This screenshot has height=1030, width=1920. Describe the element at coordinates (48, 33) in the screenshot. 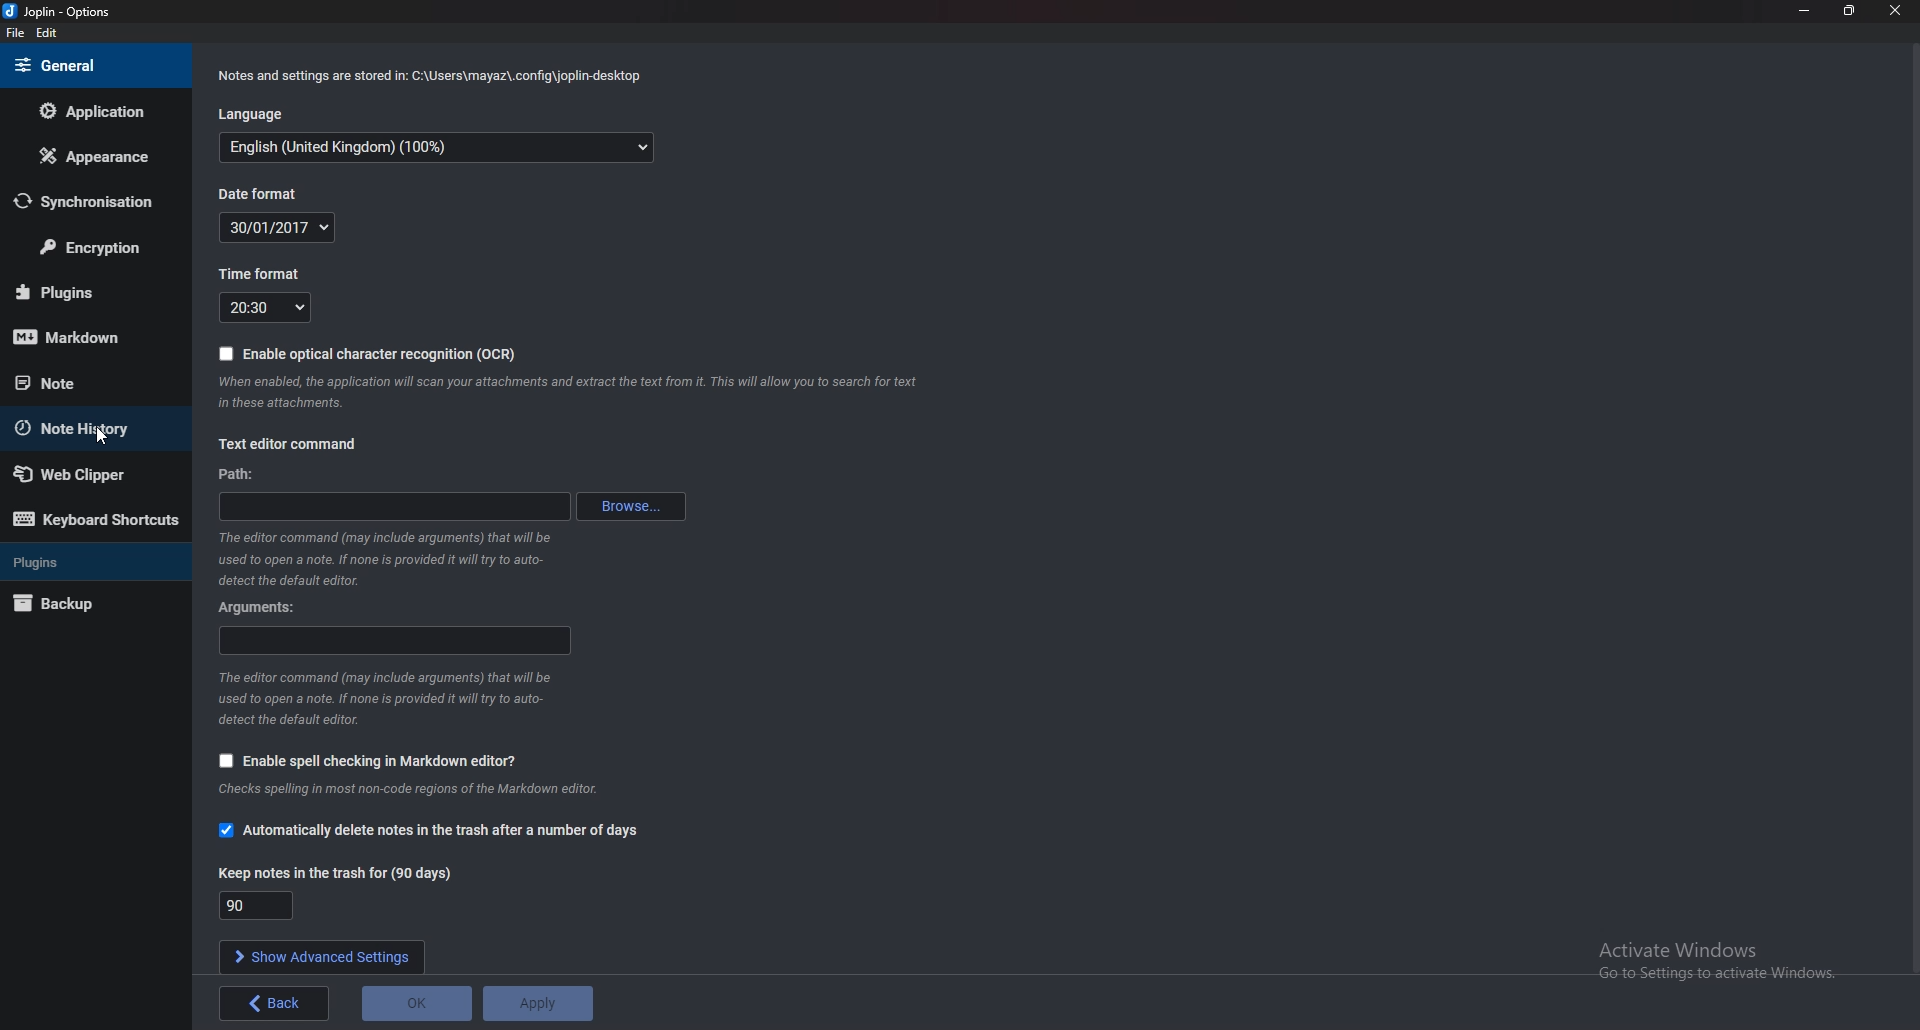

I see `edit` at that location.